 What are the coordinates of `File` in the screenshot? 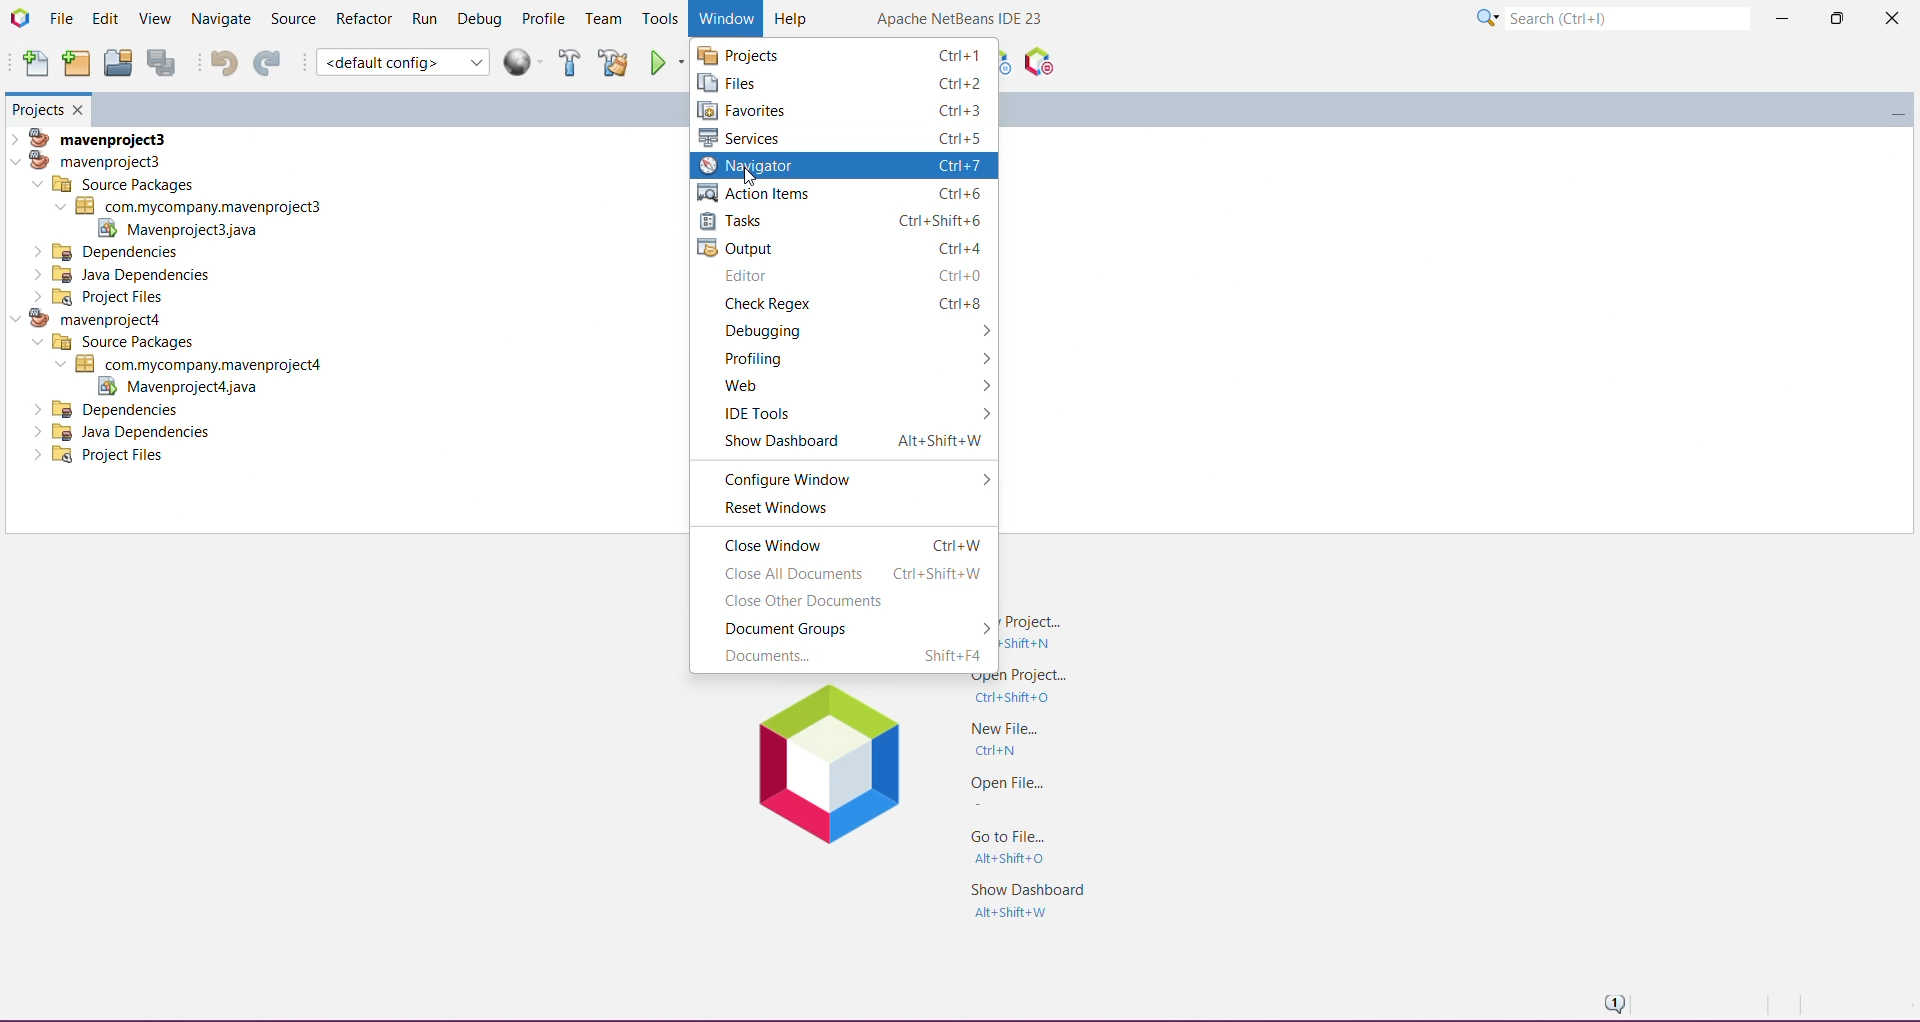 It's located at (61, 18).